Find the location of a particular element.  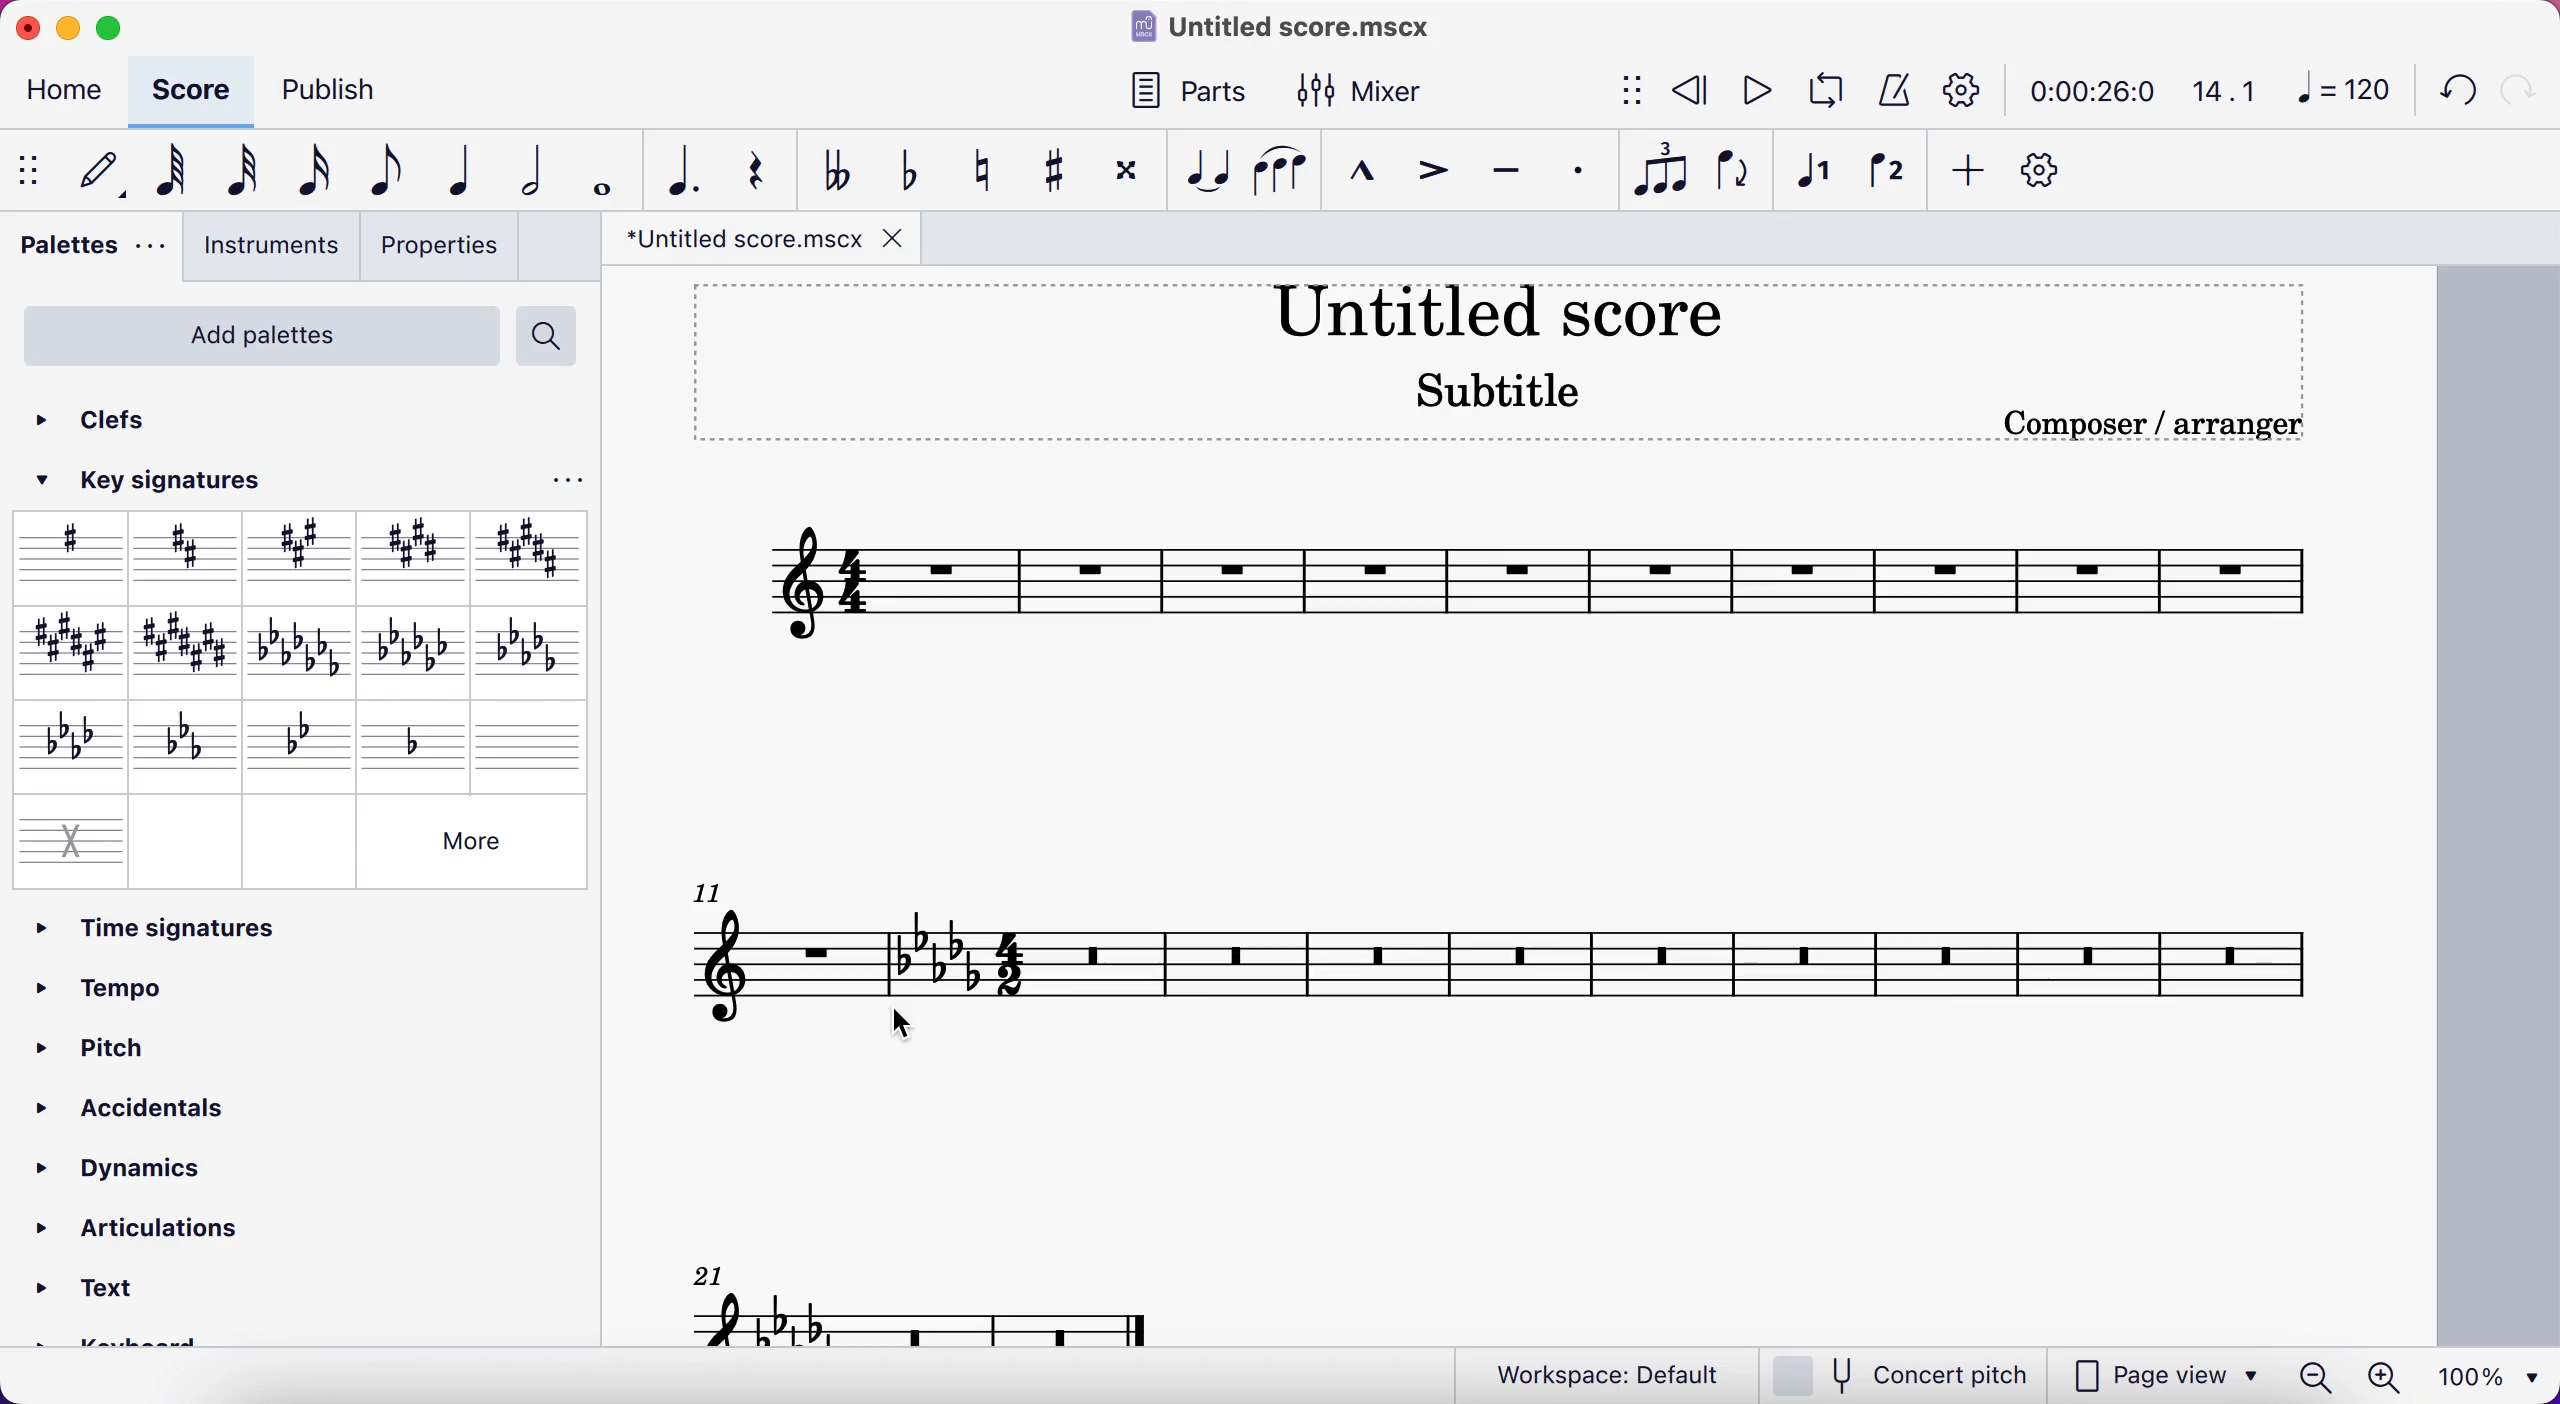

accent is located at coordinates (1437, 182).